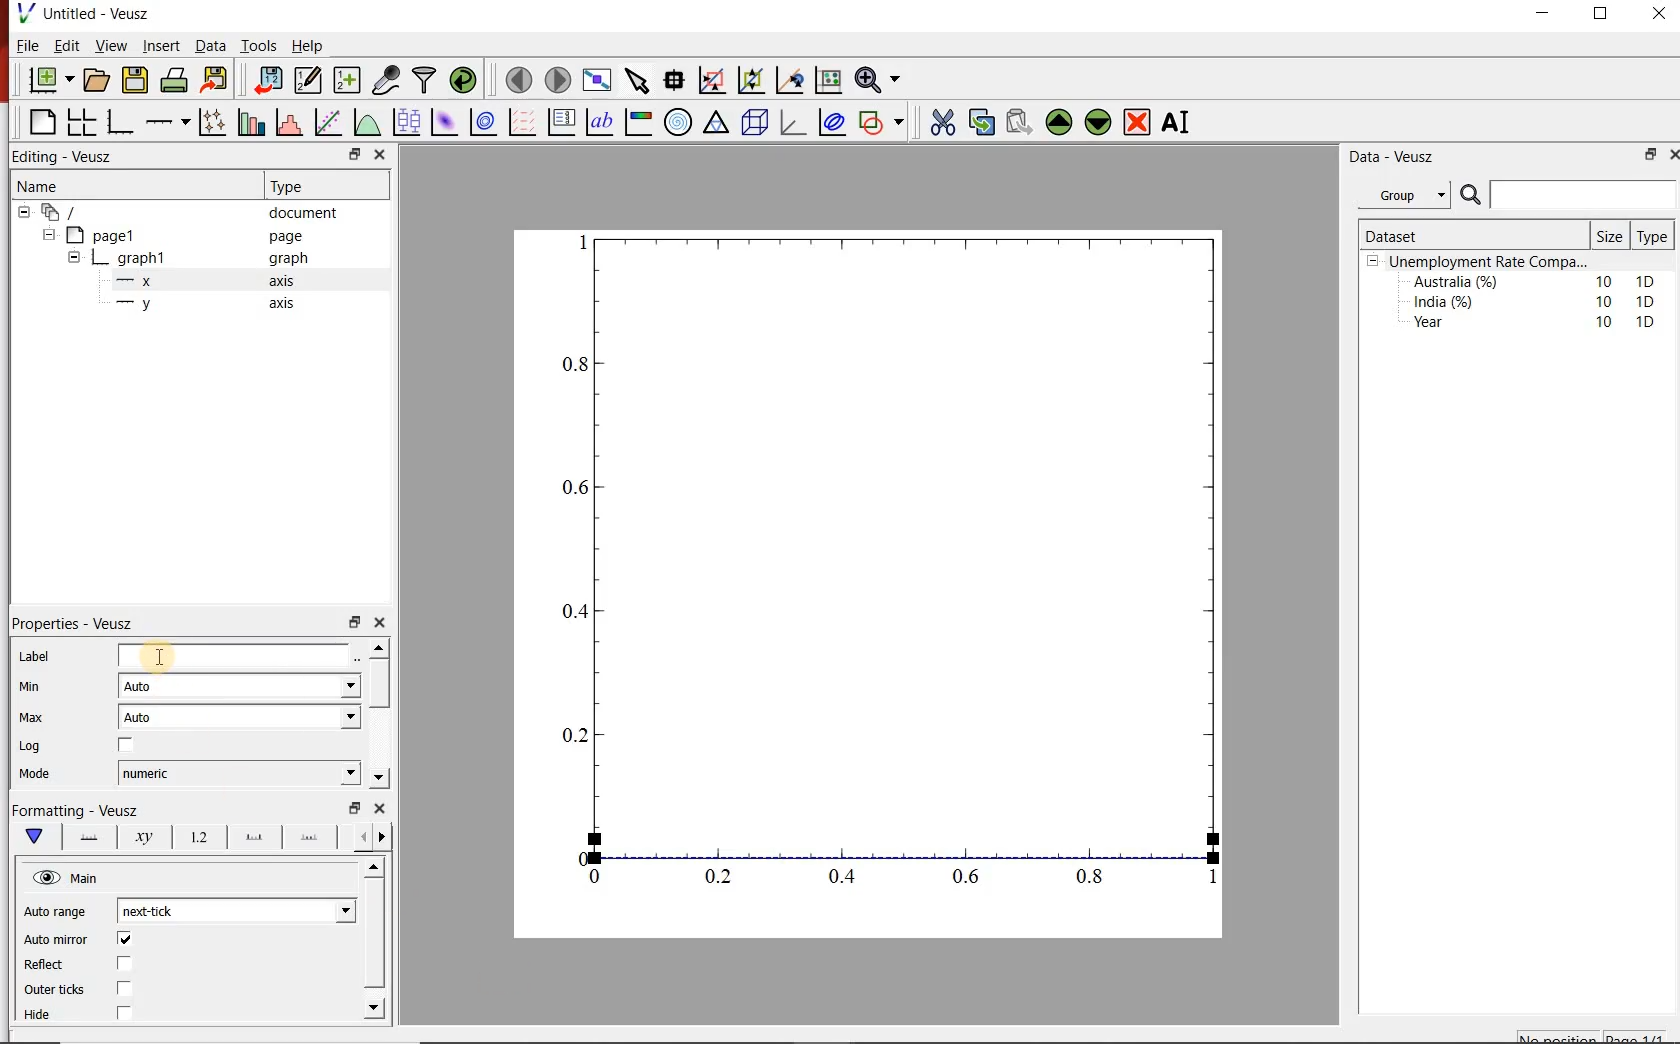  I want to click on Group, so click(1407, 195).